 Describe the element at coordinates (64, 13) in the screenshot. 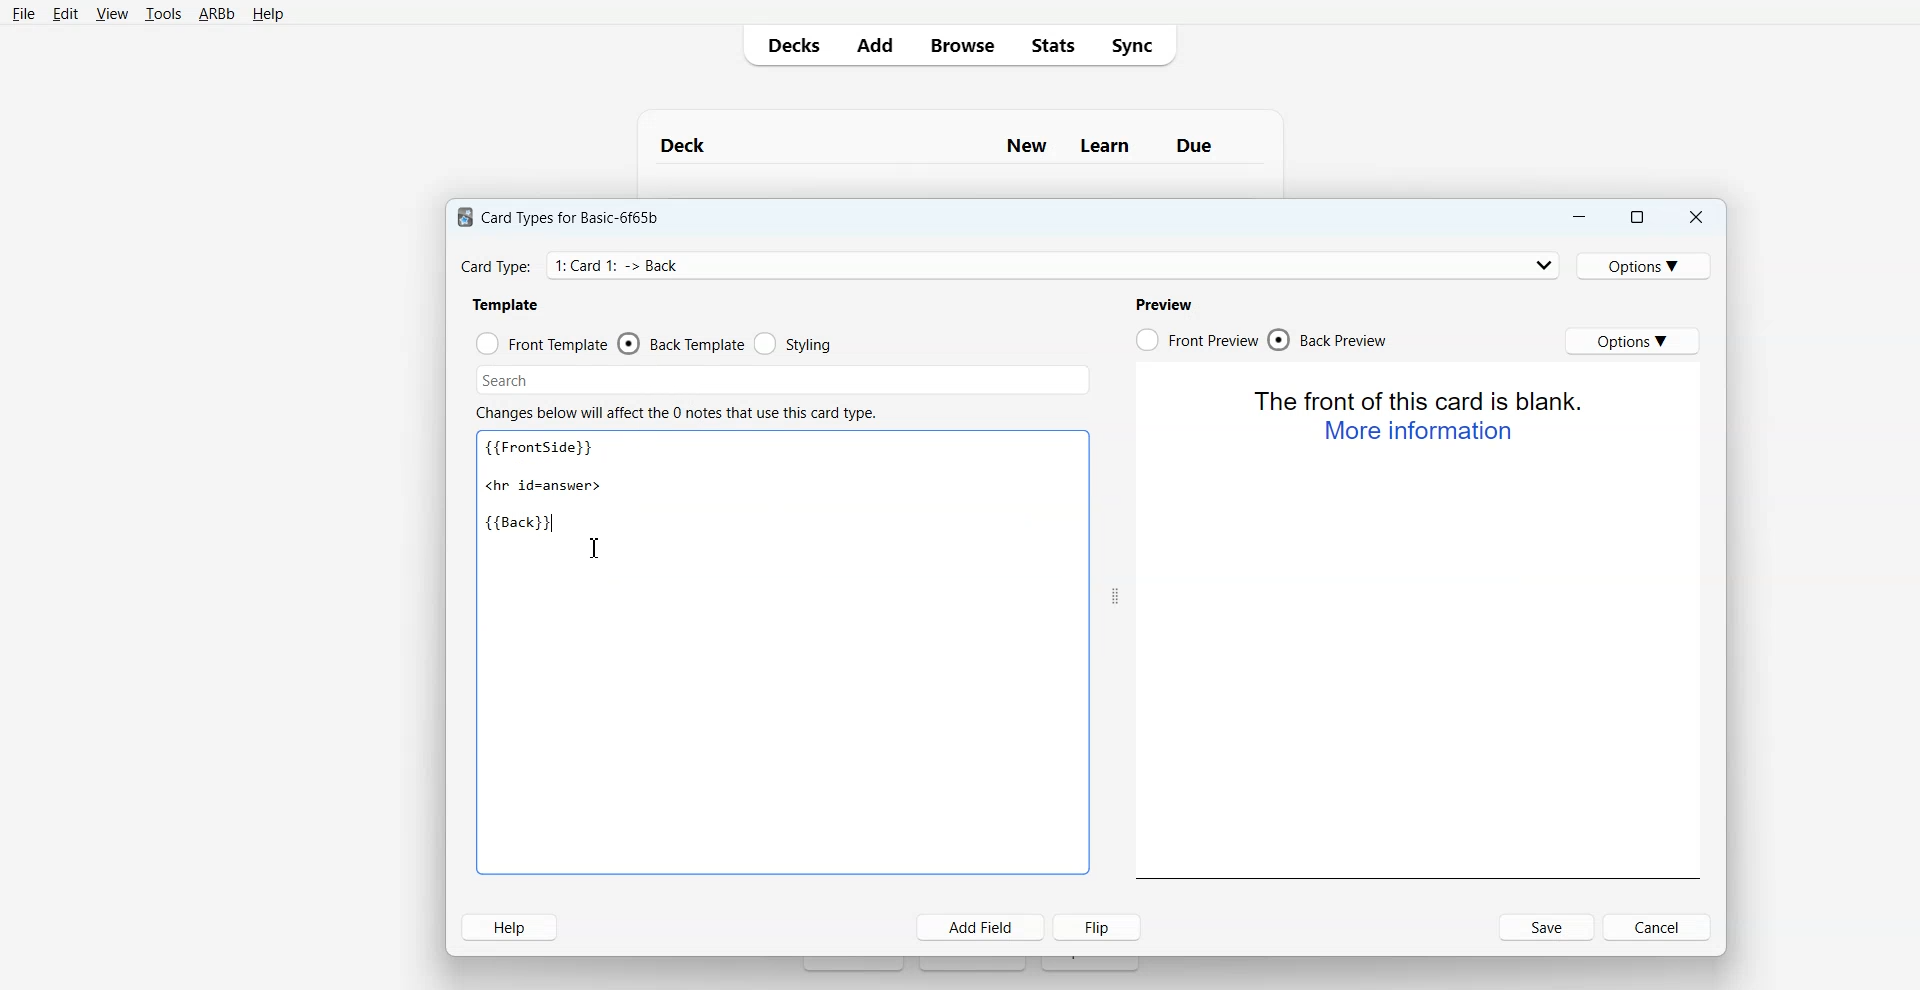

I see `Edit` at that location.